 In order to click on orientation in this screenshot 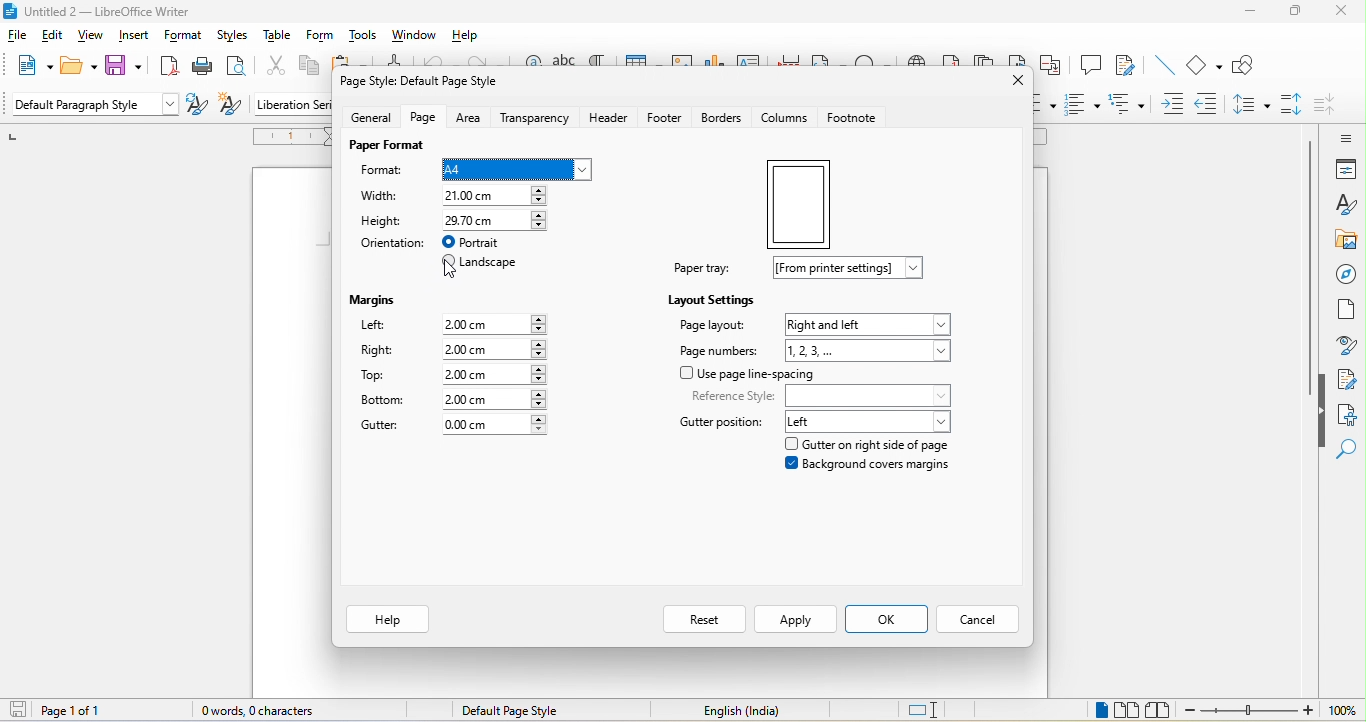, I will do `click(389, 247)`.